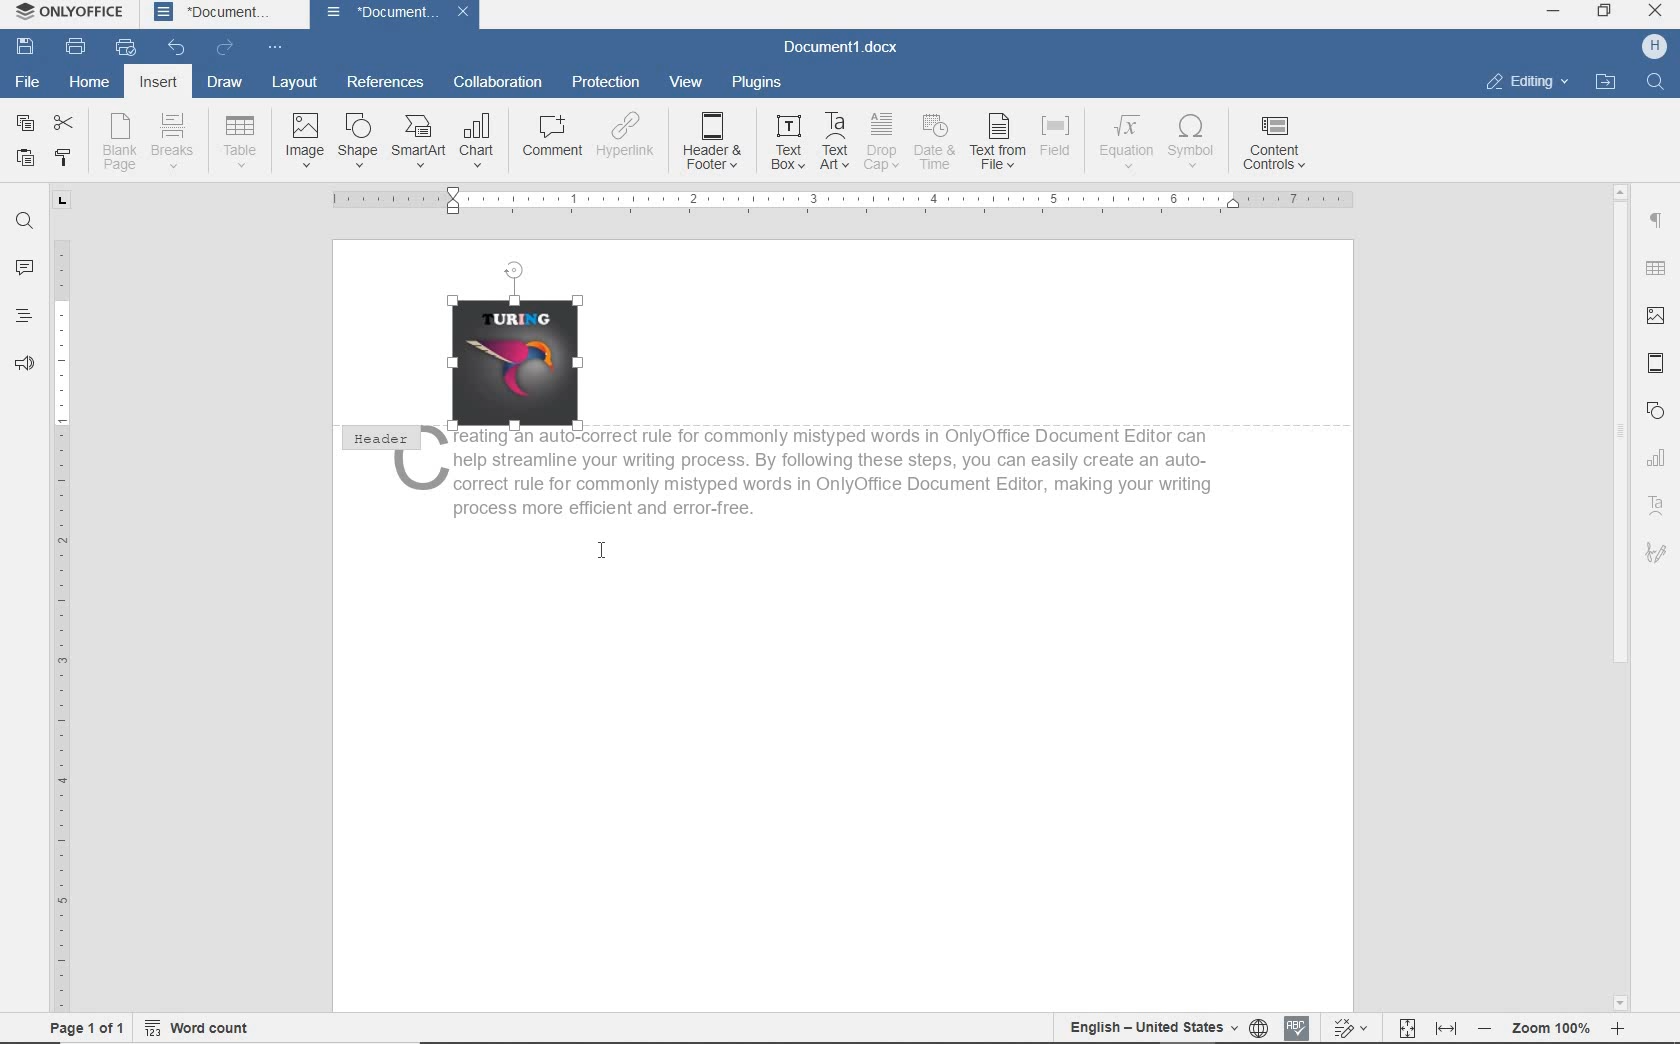  What do you see at coordinates (389, 84) in the screenshot?
I see `REFERENCES` at bounding box center [389, 84].